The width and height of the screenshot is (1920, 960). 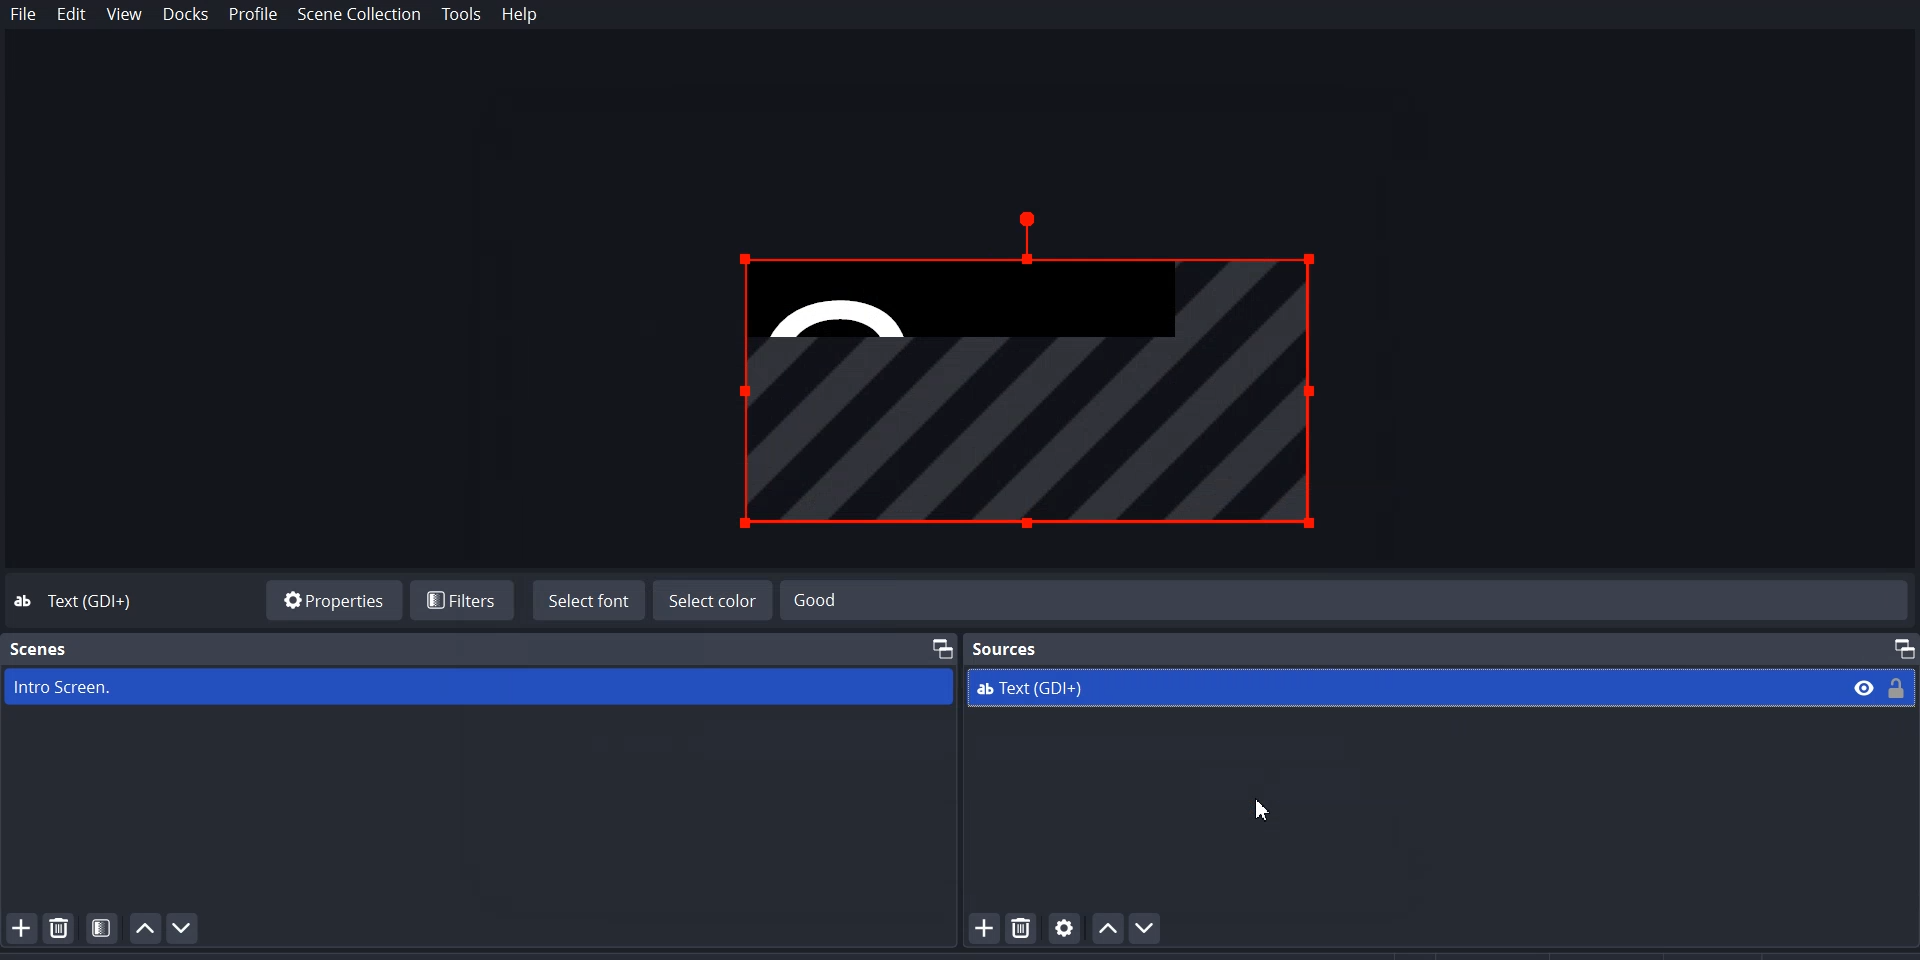 What do you see at coordinates (1397, 691) in the screenshot?
I see `Text (GDI+)` at bounding box center [1397, 691].